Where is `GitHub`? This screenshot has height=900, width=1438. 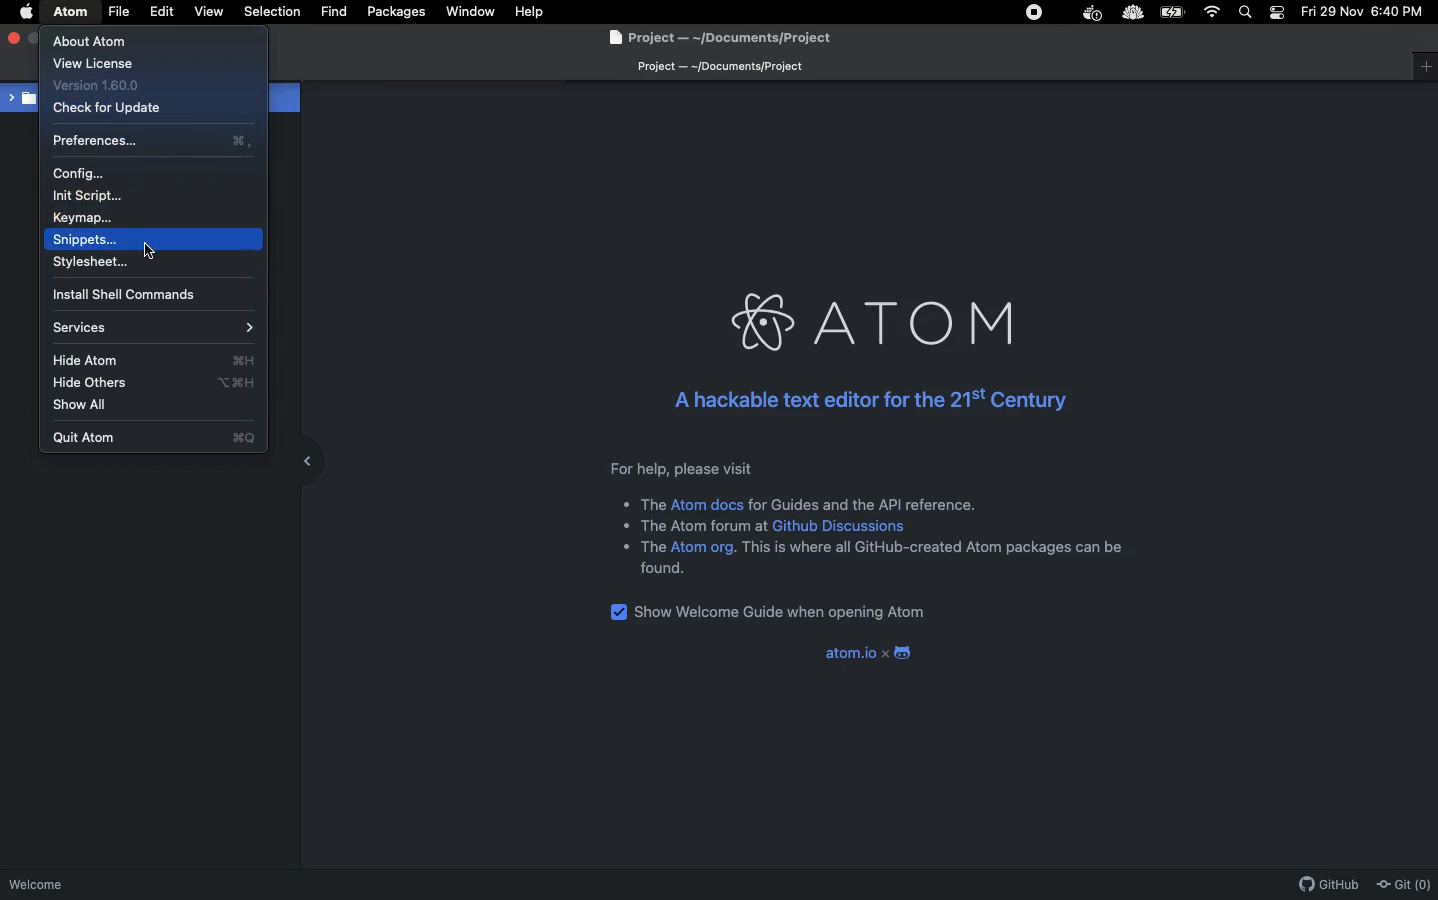
GitHub is located at coordinates (1327, 885).